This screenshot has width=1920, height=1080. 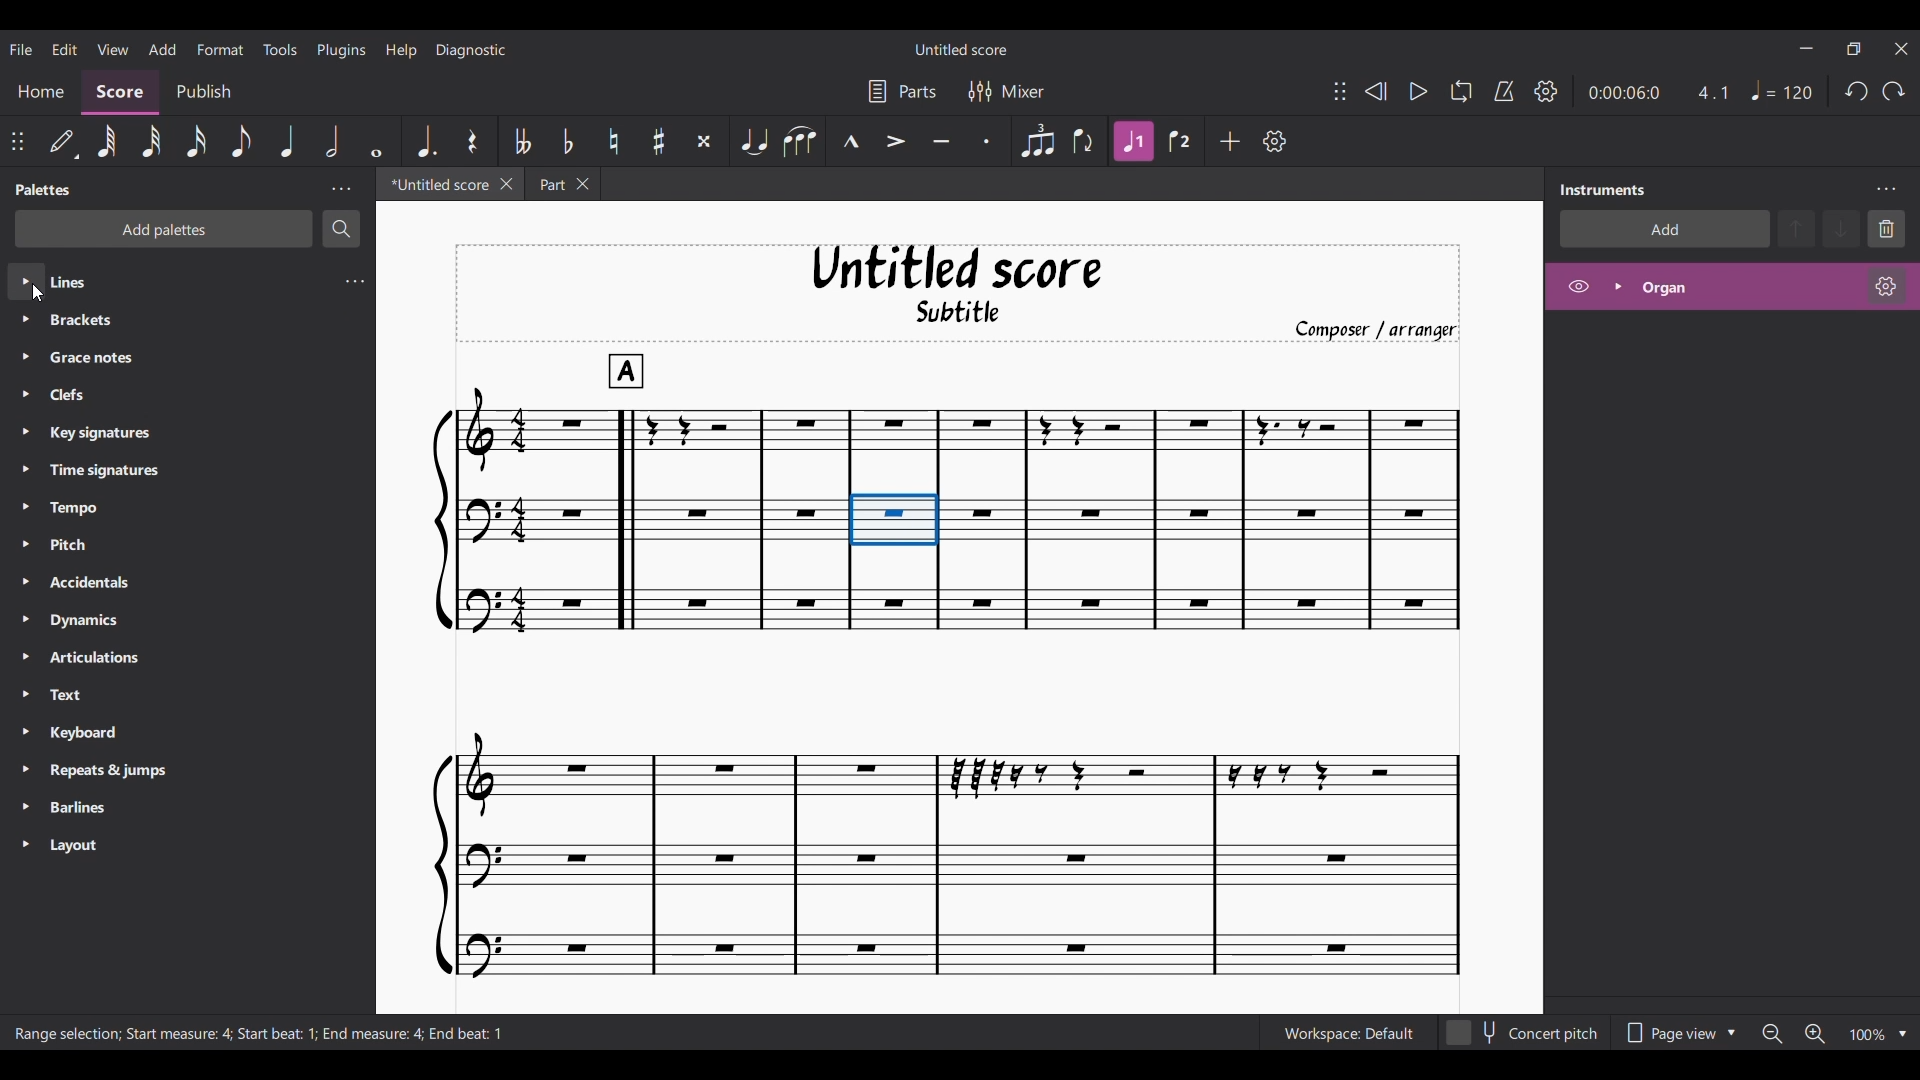 What do you see at coordinates (1783, 91) in the screenshot?
I see `Quarter note` at bounding box center [1783, 91].